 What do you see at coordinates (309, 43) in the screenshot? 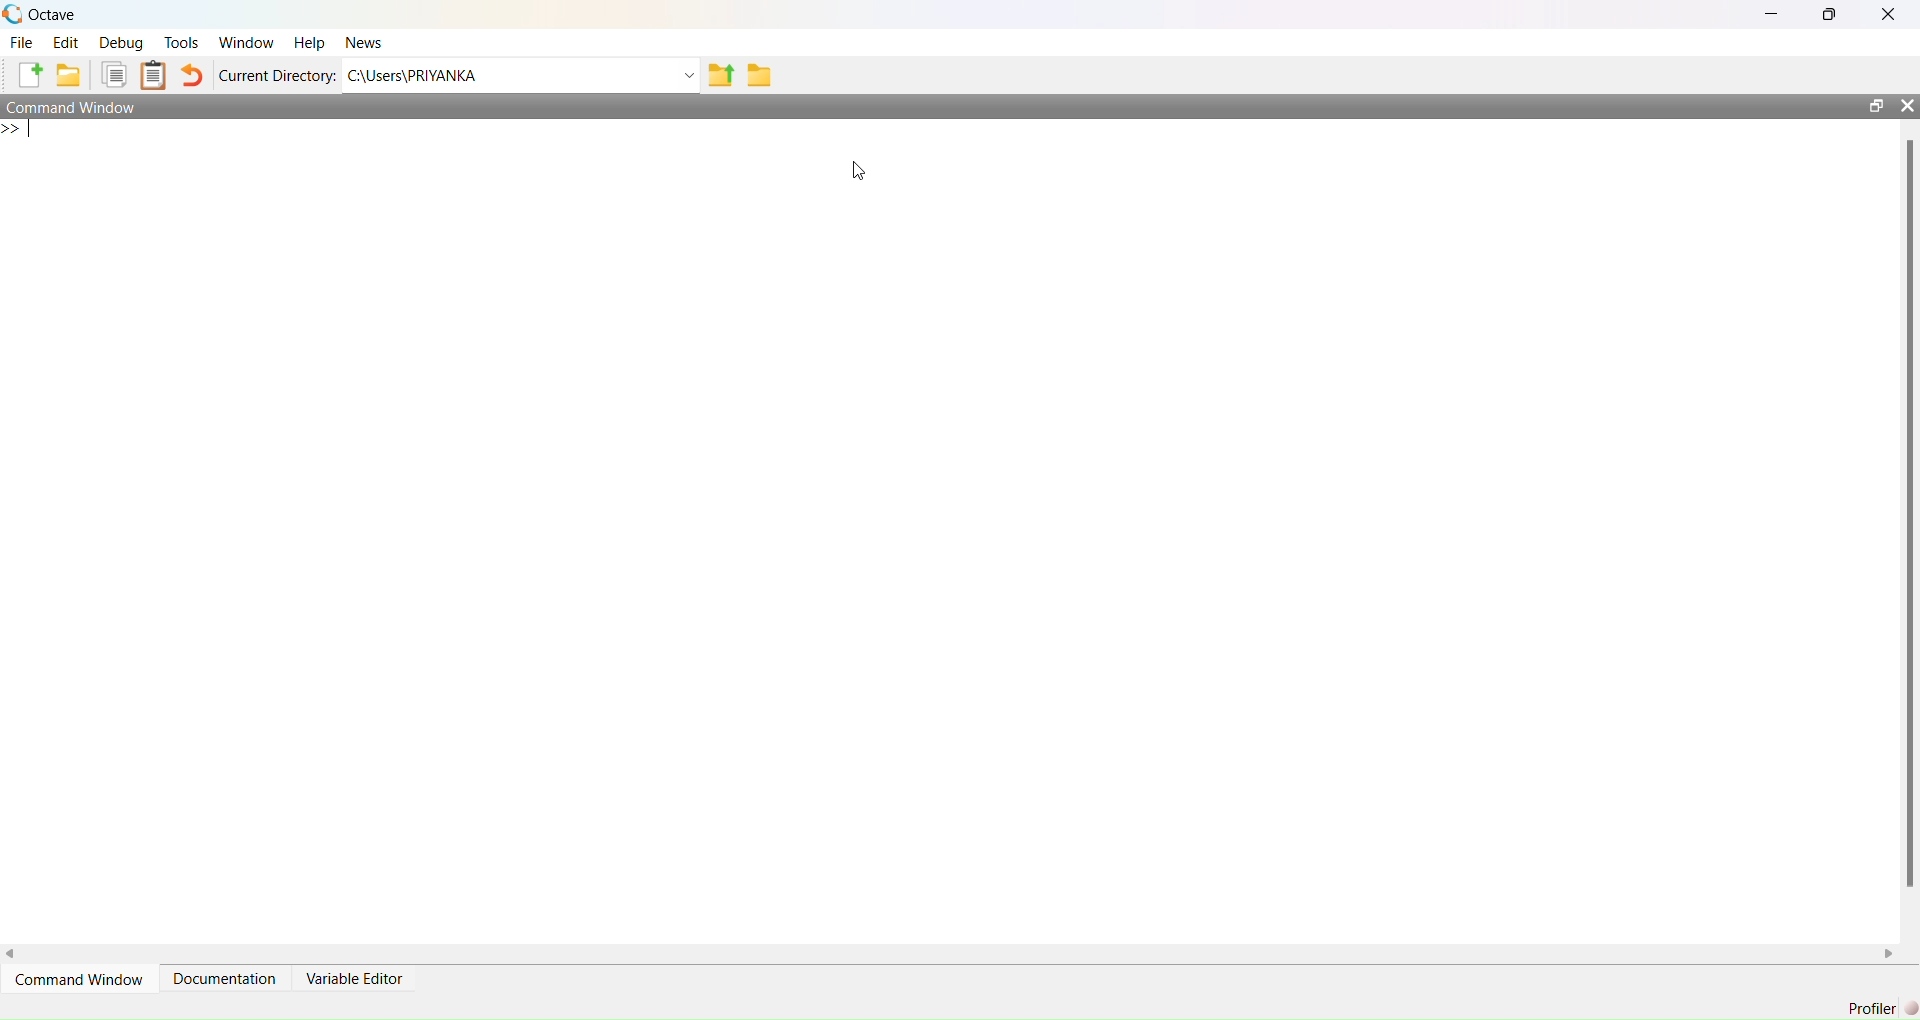
I see `Help` at bounding box center [309, 43].